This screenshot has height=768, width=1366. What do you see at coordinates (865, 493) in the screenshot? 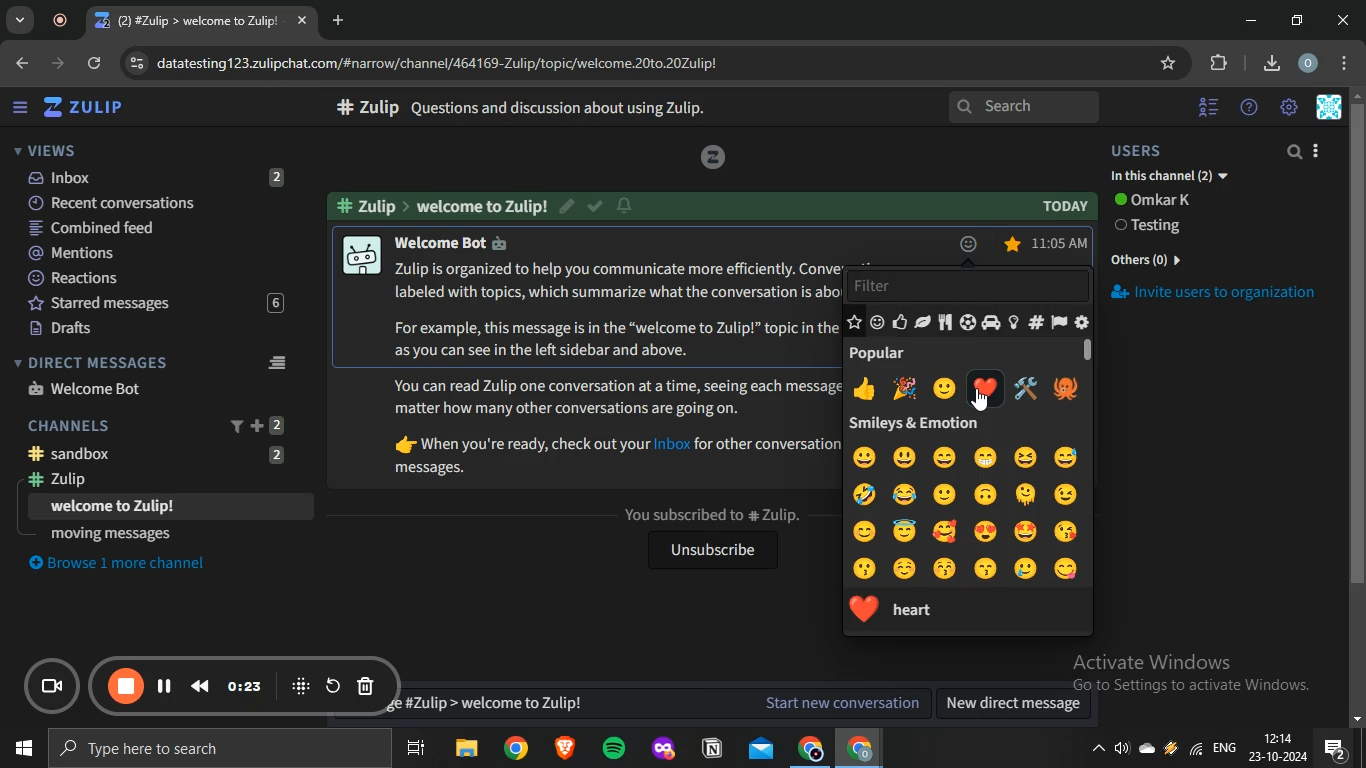
I see `rolling on the floor laughing` at bounding box center [865, 493].